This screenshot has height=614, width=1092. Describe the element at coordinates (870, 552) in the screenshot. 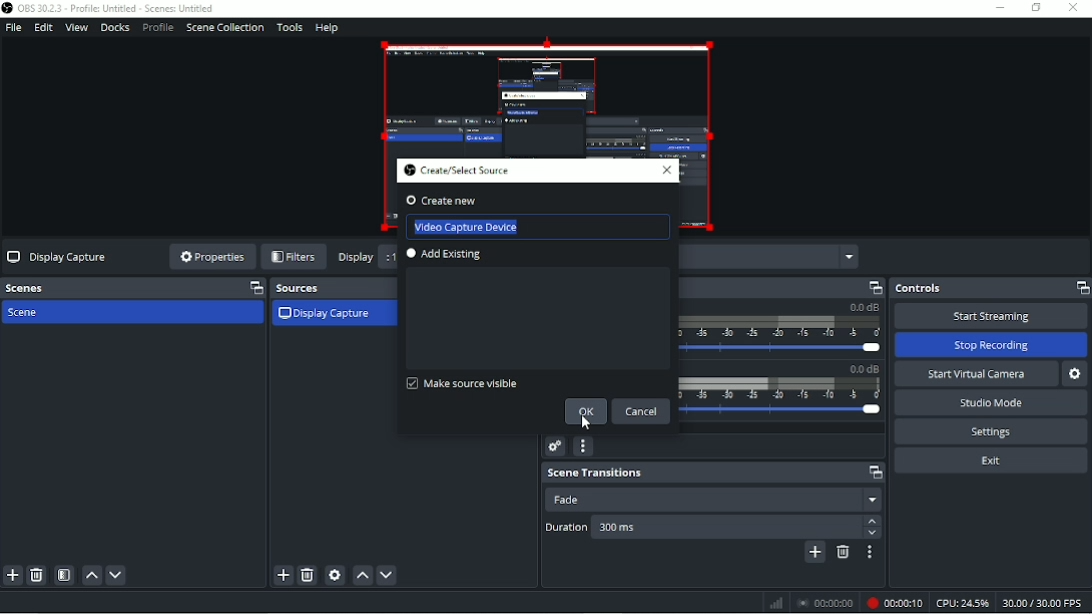

I see `Transition properties` at that location.